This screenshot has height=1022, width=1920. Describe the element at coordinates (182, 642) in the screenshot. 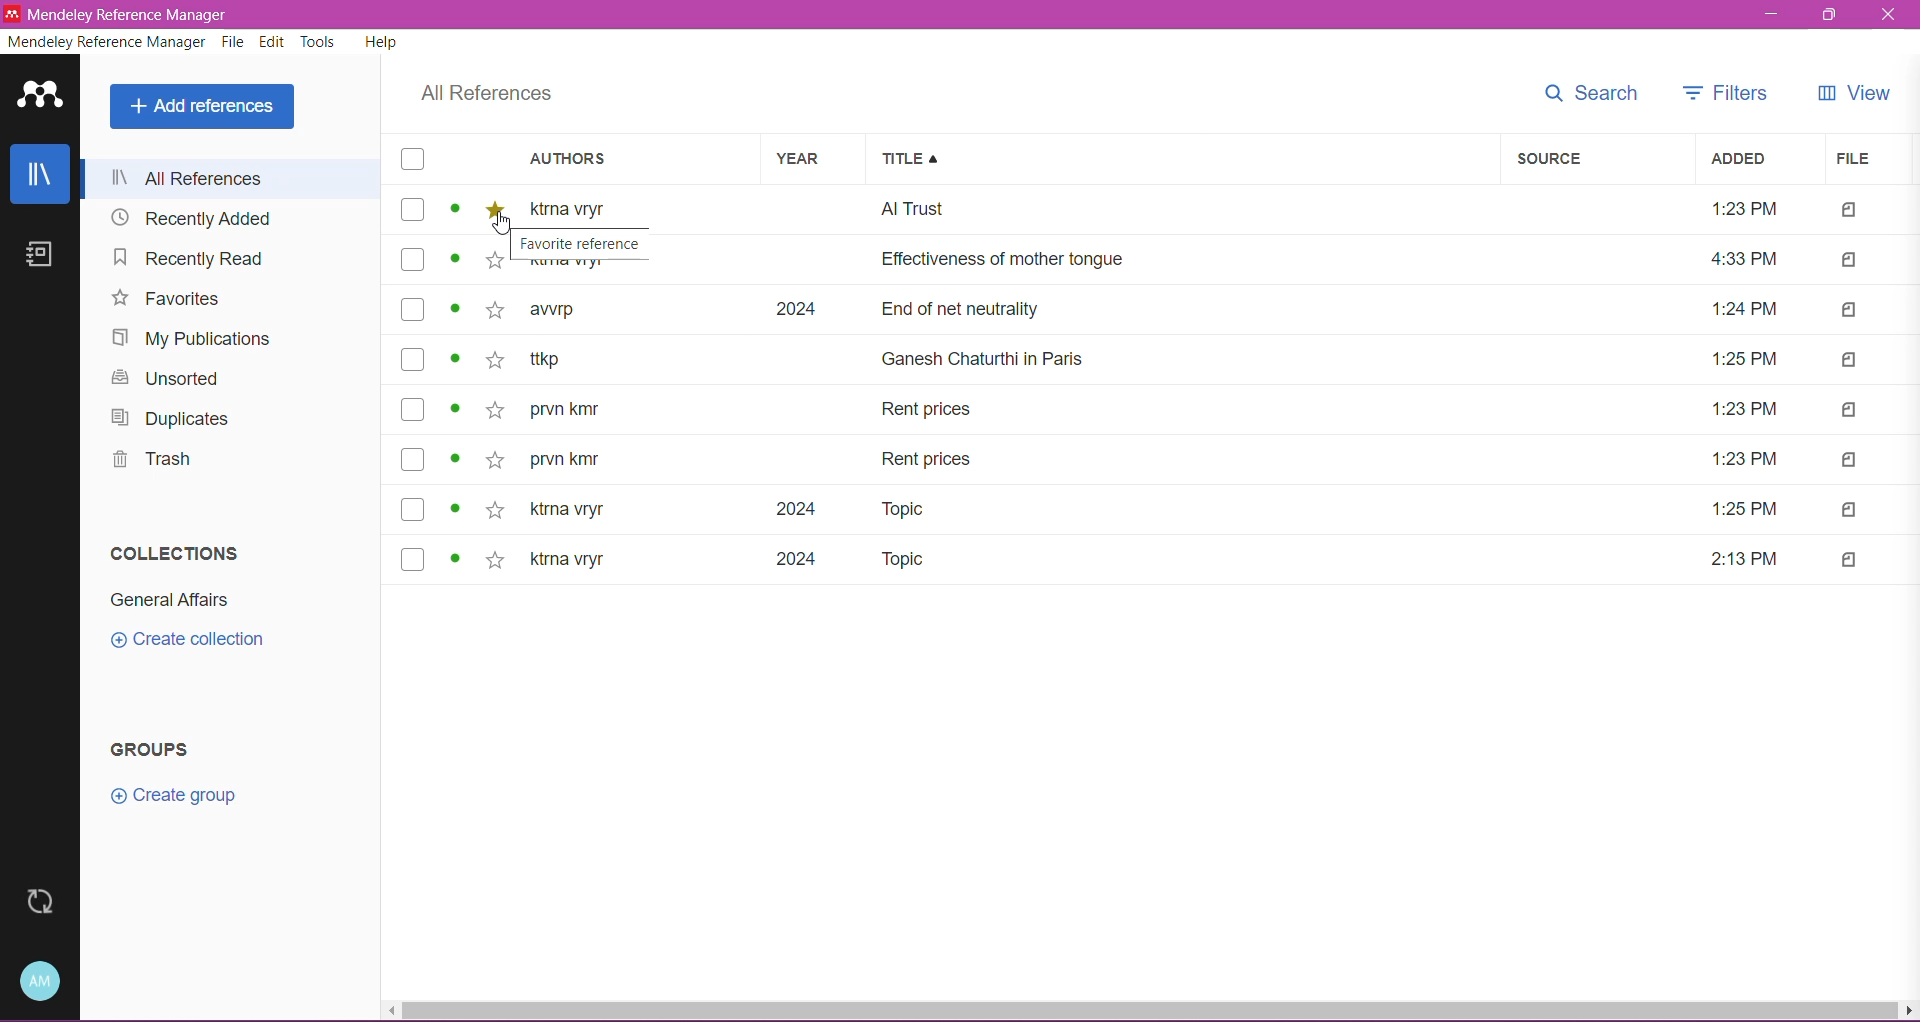

I see `Click to Create Collection` at that location.